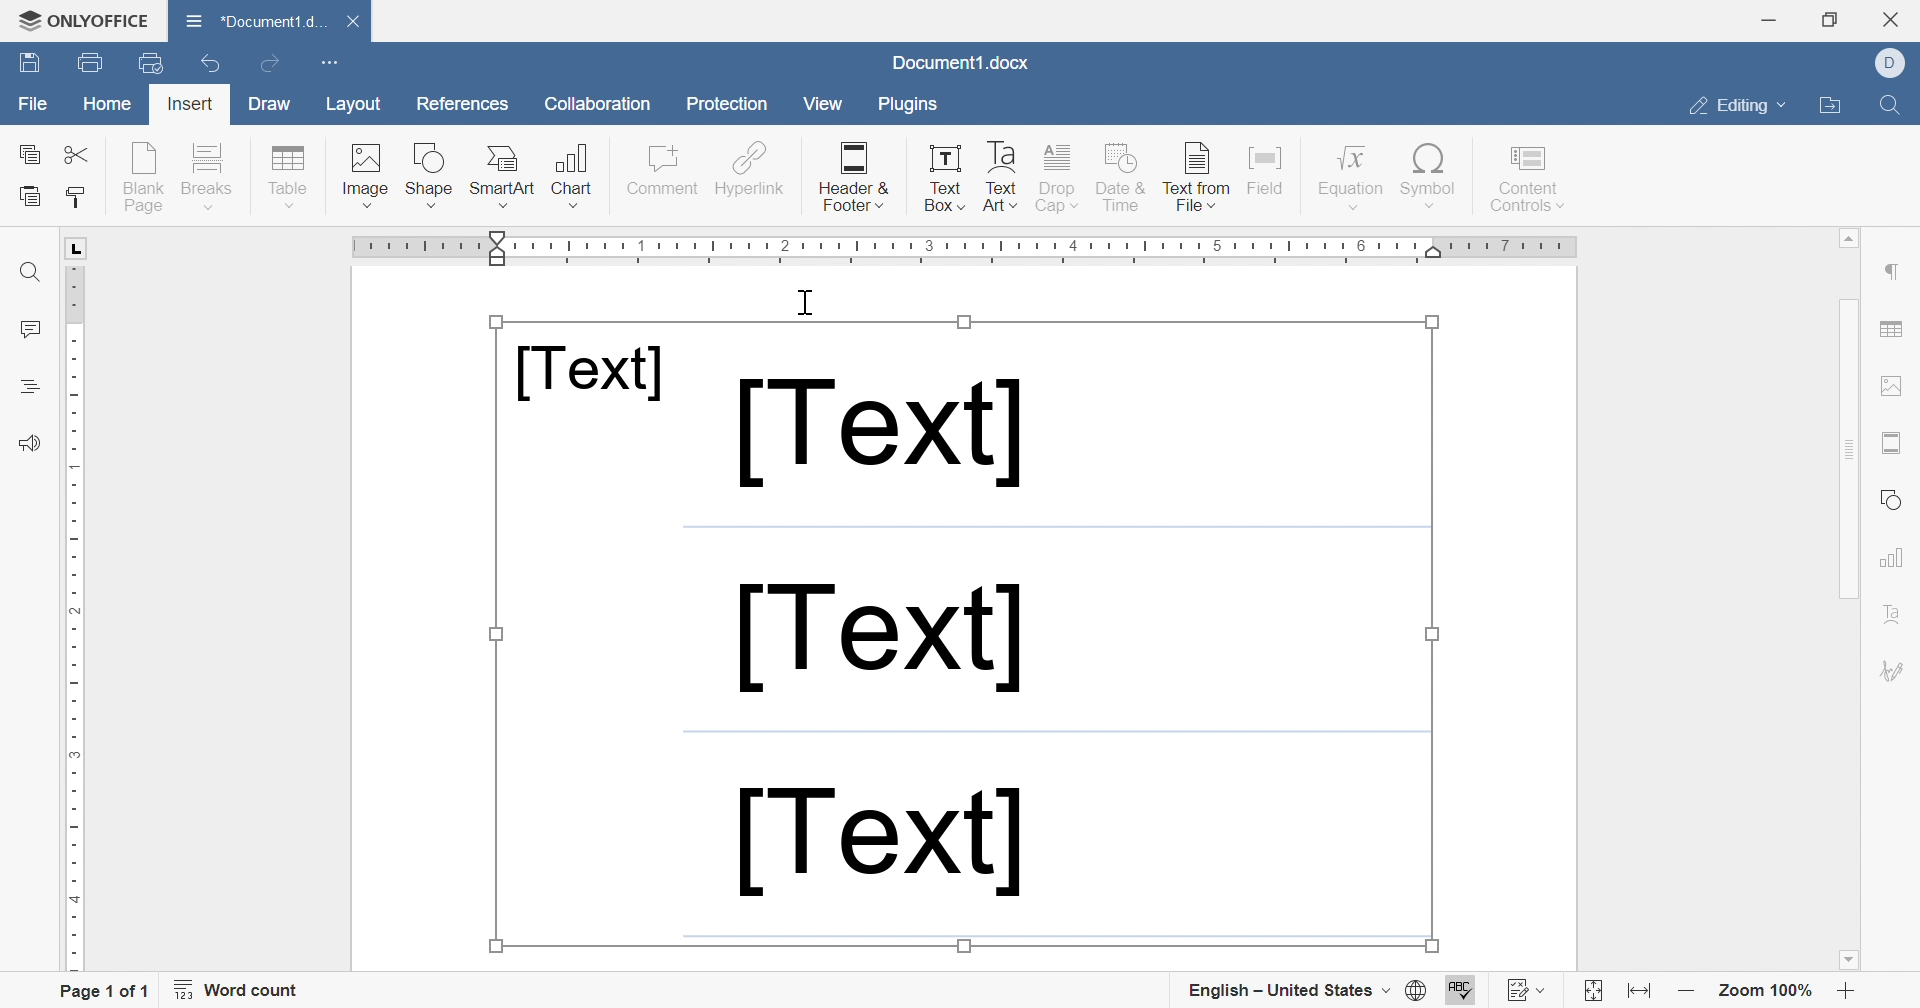 This screenshot has height=1008, width=1920. Describe the element at coordinates (237, 990) in the screenshot. I see `Word count` at that location.